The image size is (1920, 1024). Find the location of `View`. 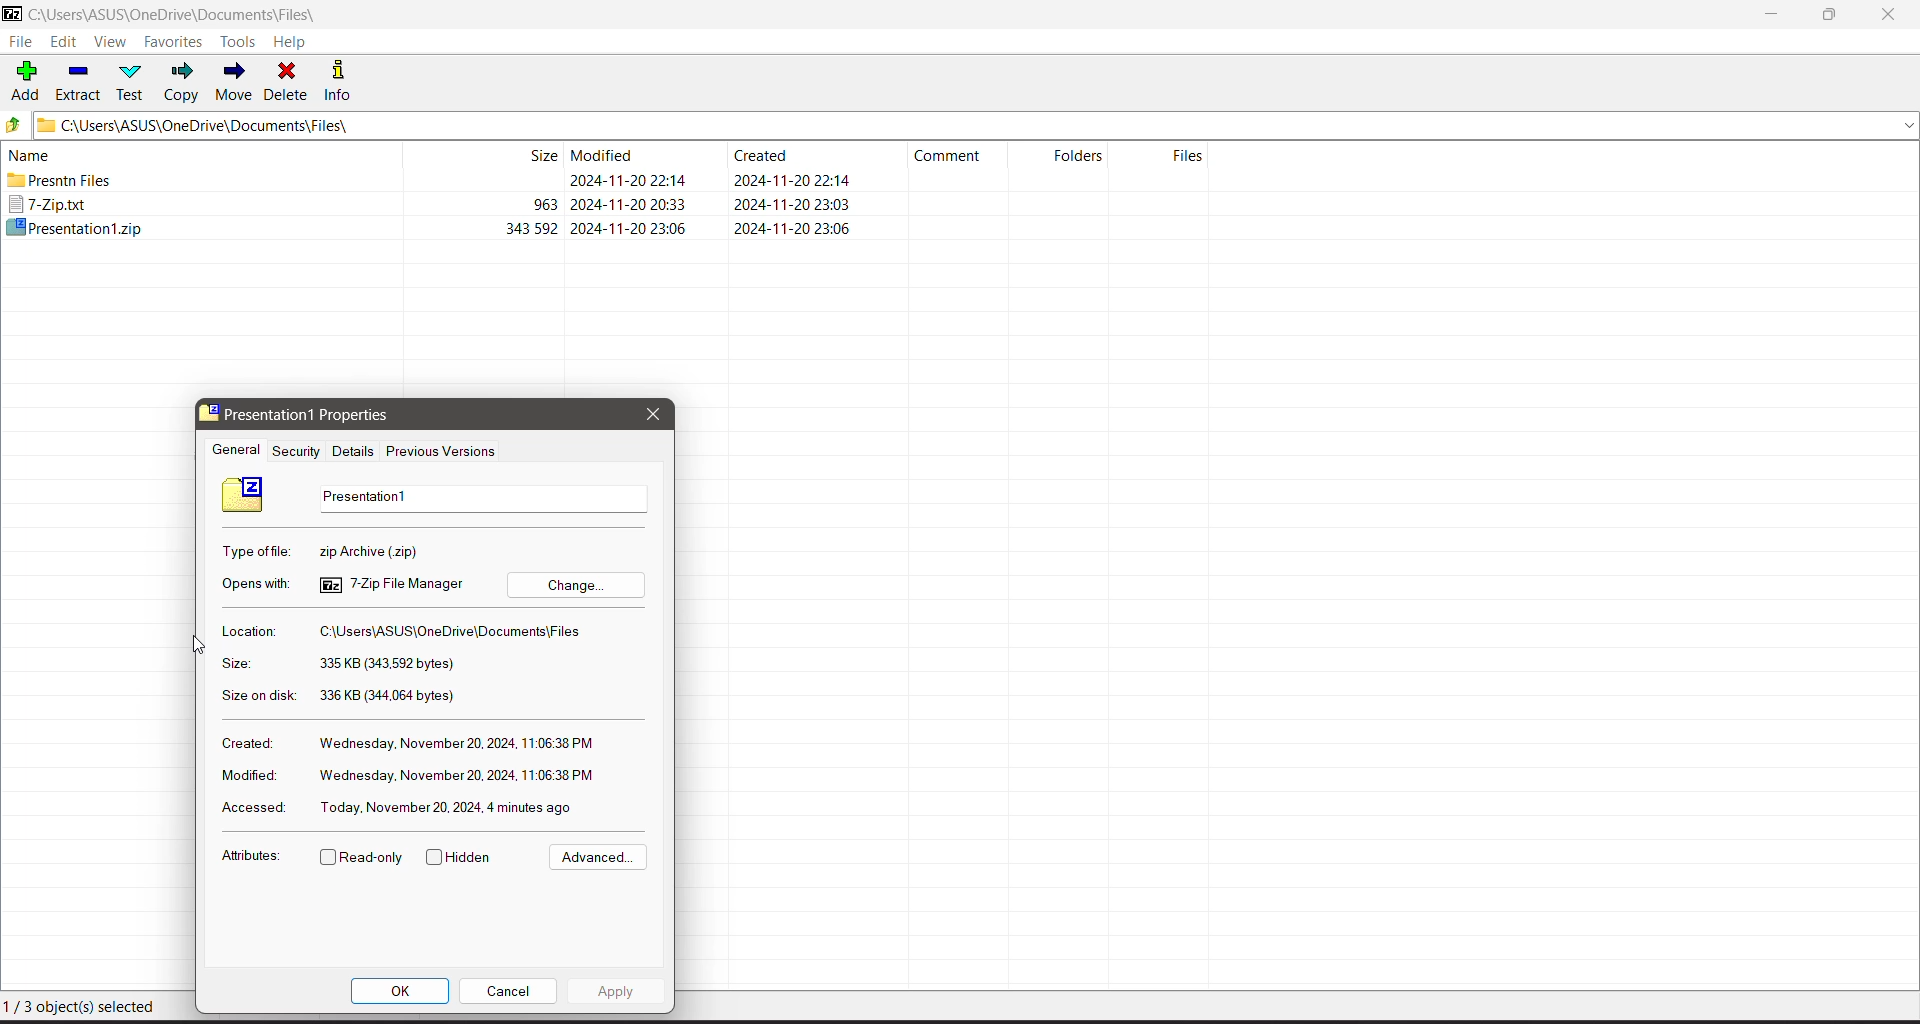

View is located at coordinates (110, 43).